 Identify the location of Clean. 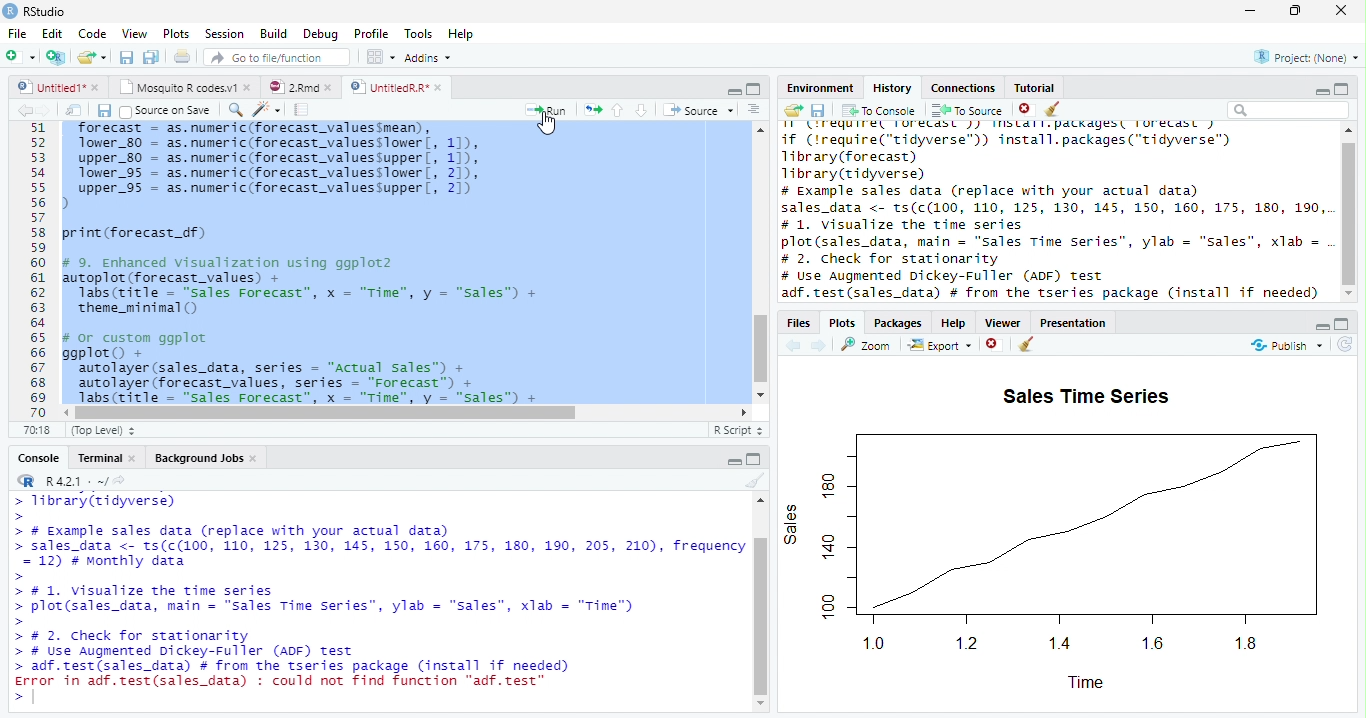
(1056, 109).